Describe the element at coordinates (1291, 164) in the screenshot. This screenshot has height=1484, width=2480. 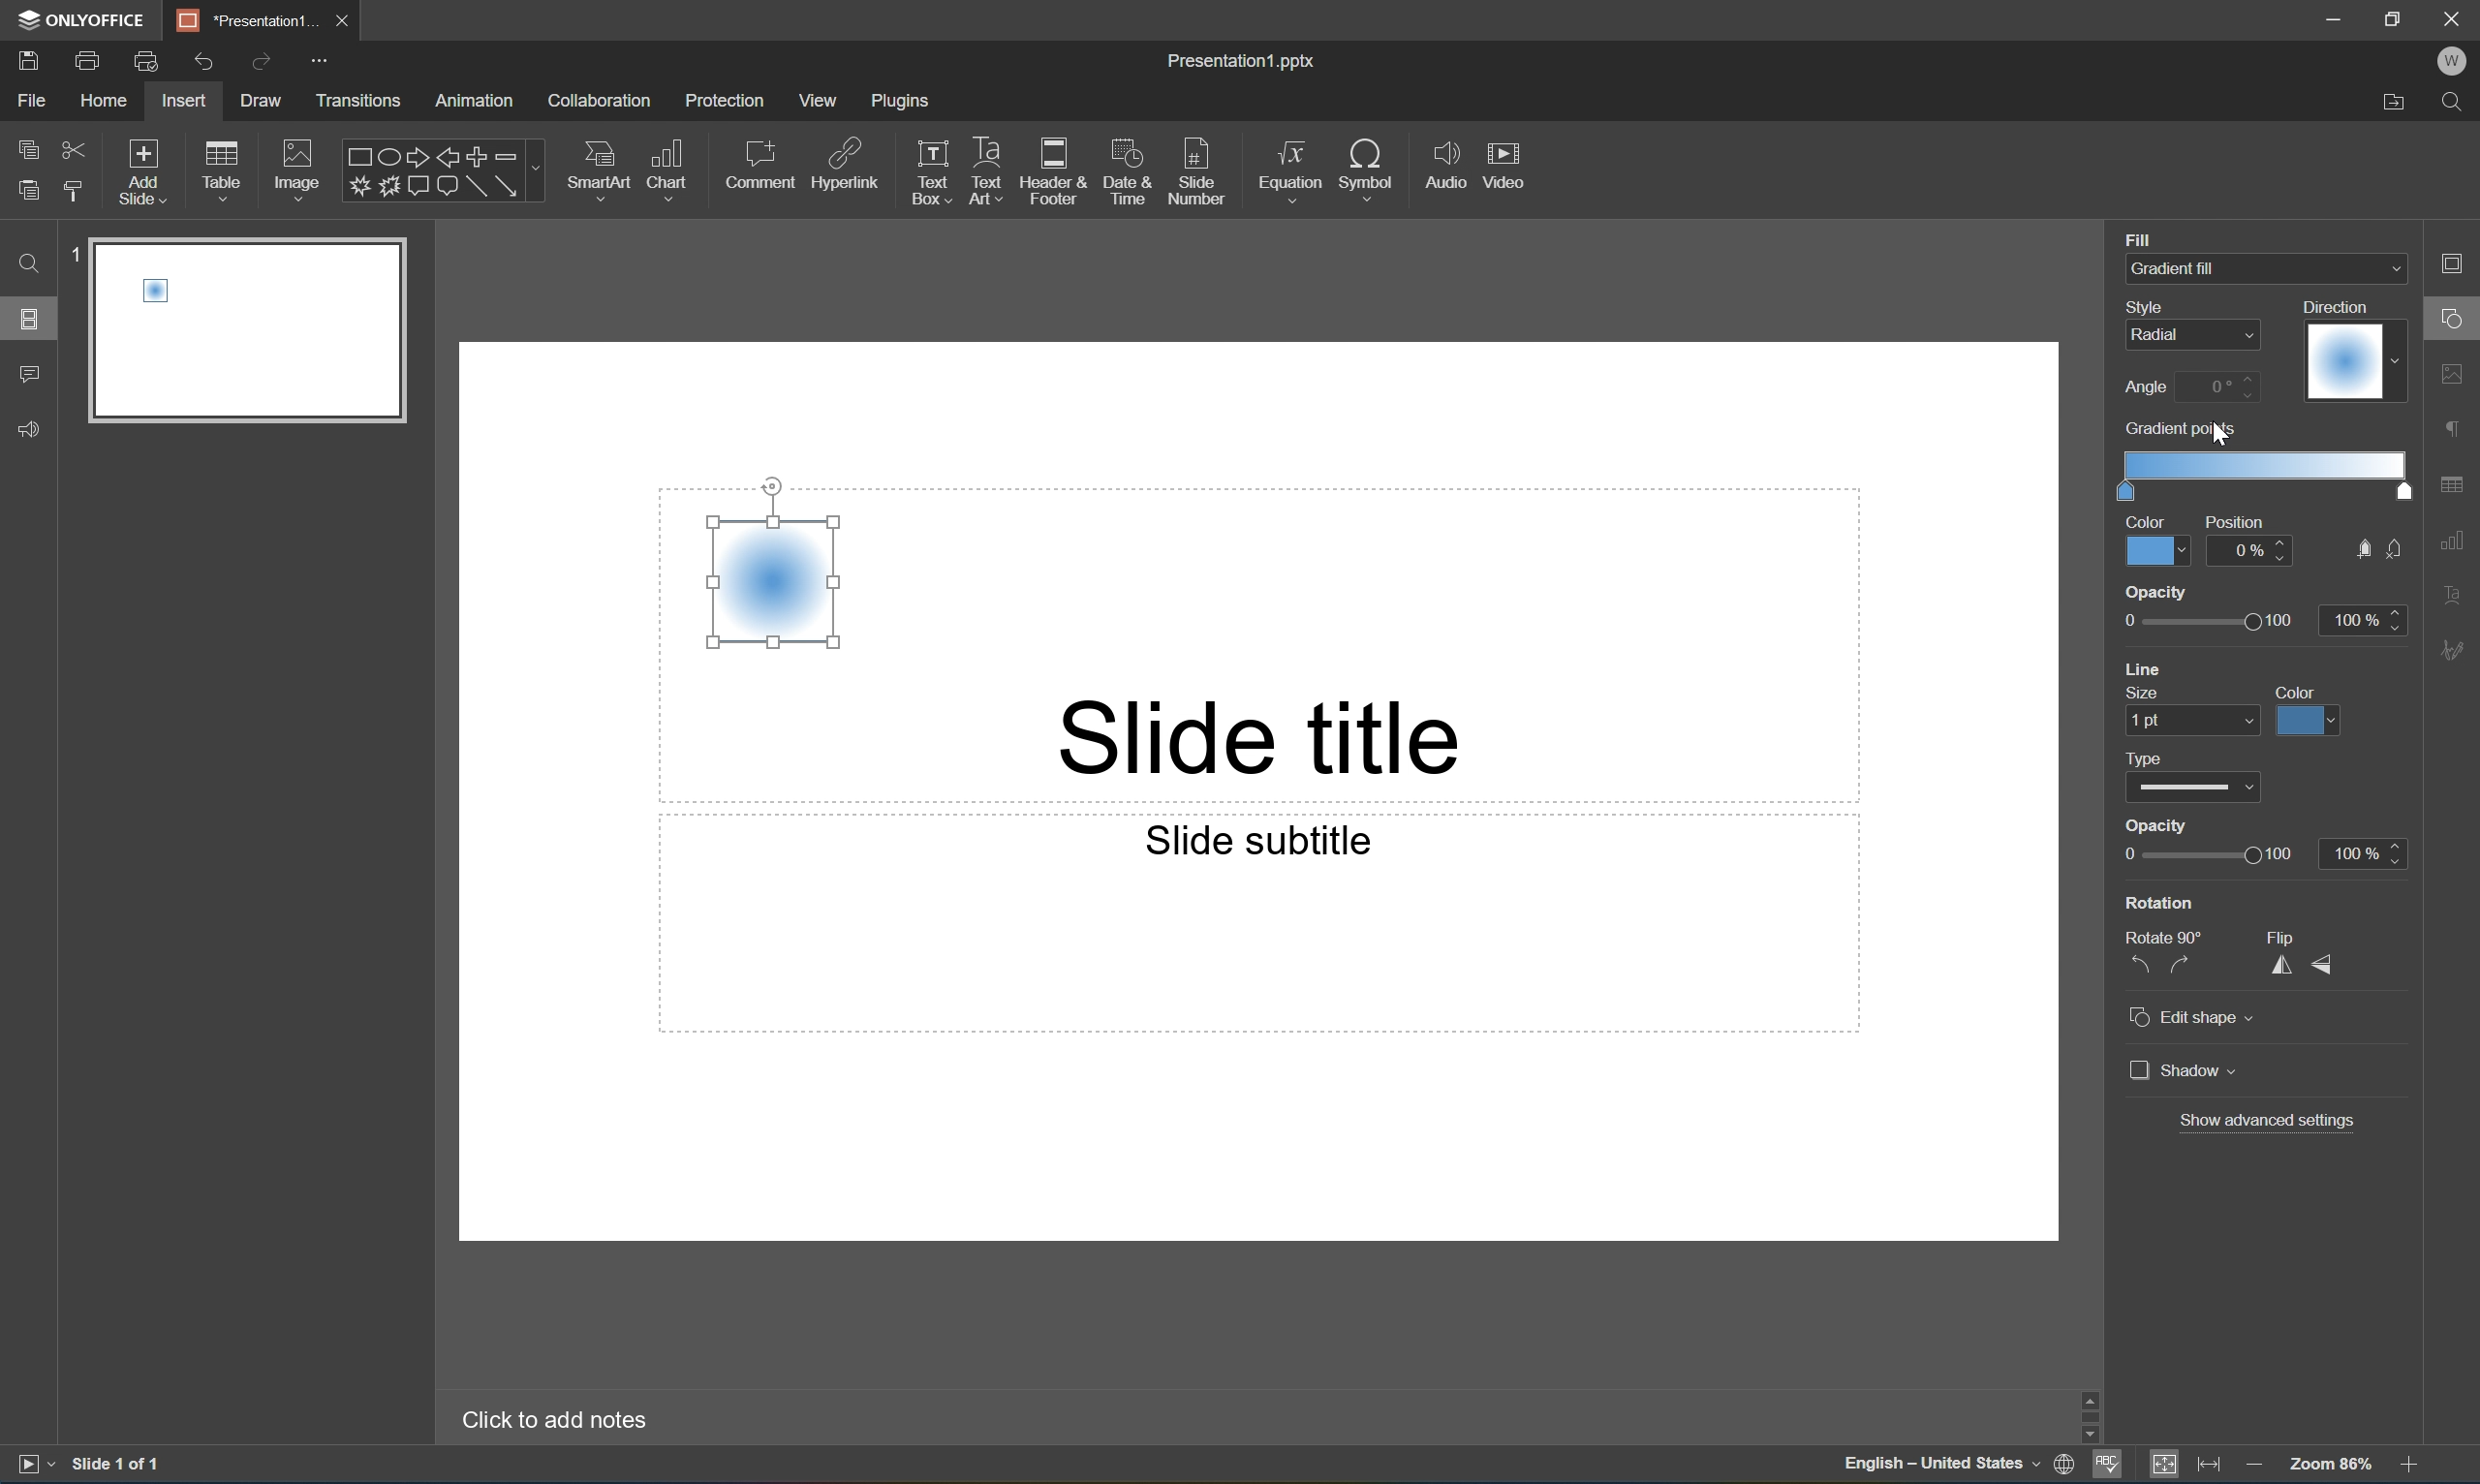
I see `Equation` at that location.